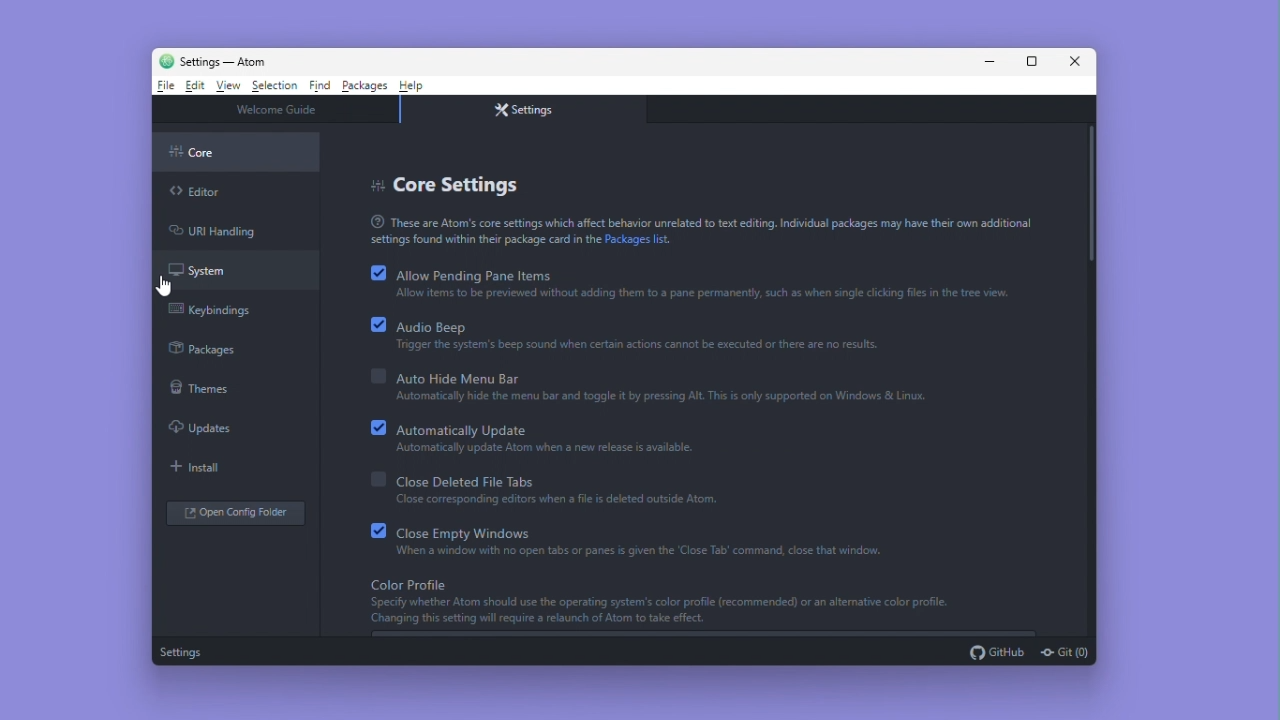  What do you see at coordinates (451, 185) in the screenshot?
I see `Core settings` at bounding box center [451, 185].